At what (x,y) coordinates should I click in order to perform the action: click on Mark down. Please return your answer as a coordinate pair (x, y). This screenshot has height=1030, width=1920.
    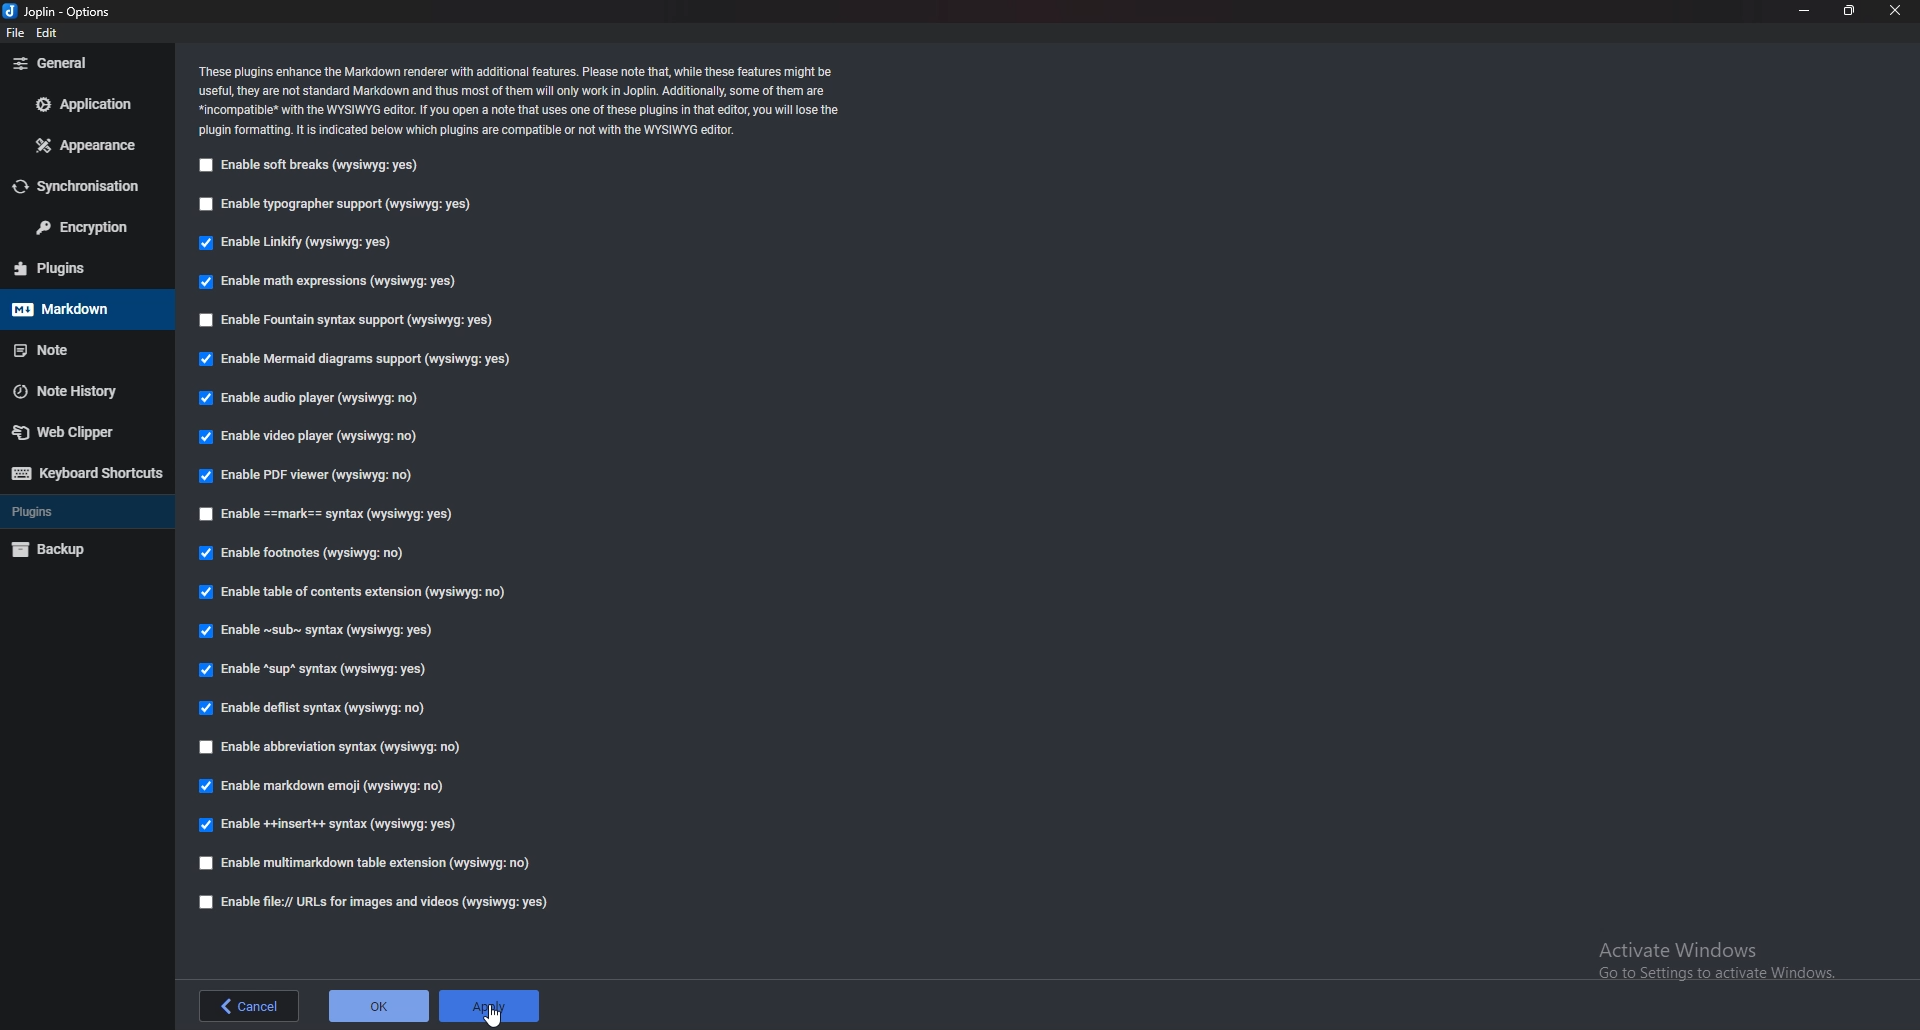
    Looking at the image, I should click on (85, 308).